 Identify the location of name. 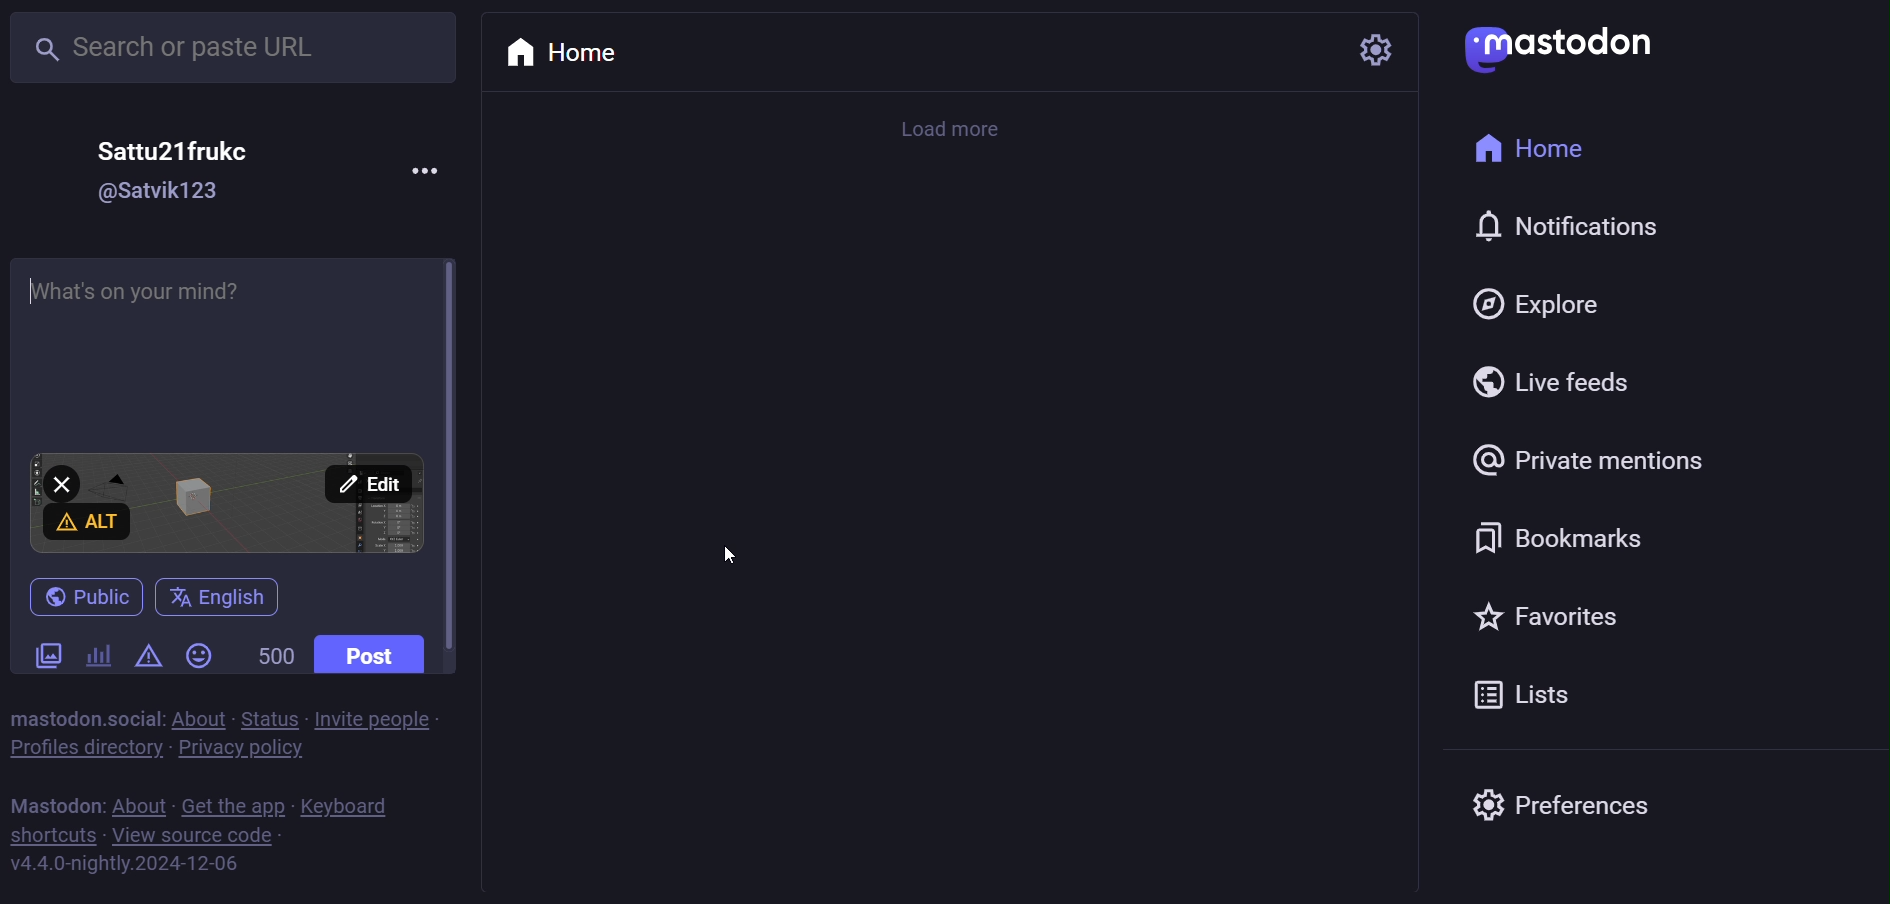
(174, 149).